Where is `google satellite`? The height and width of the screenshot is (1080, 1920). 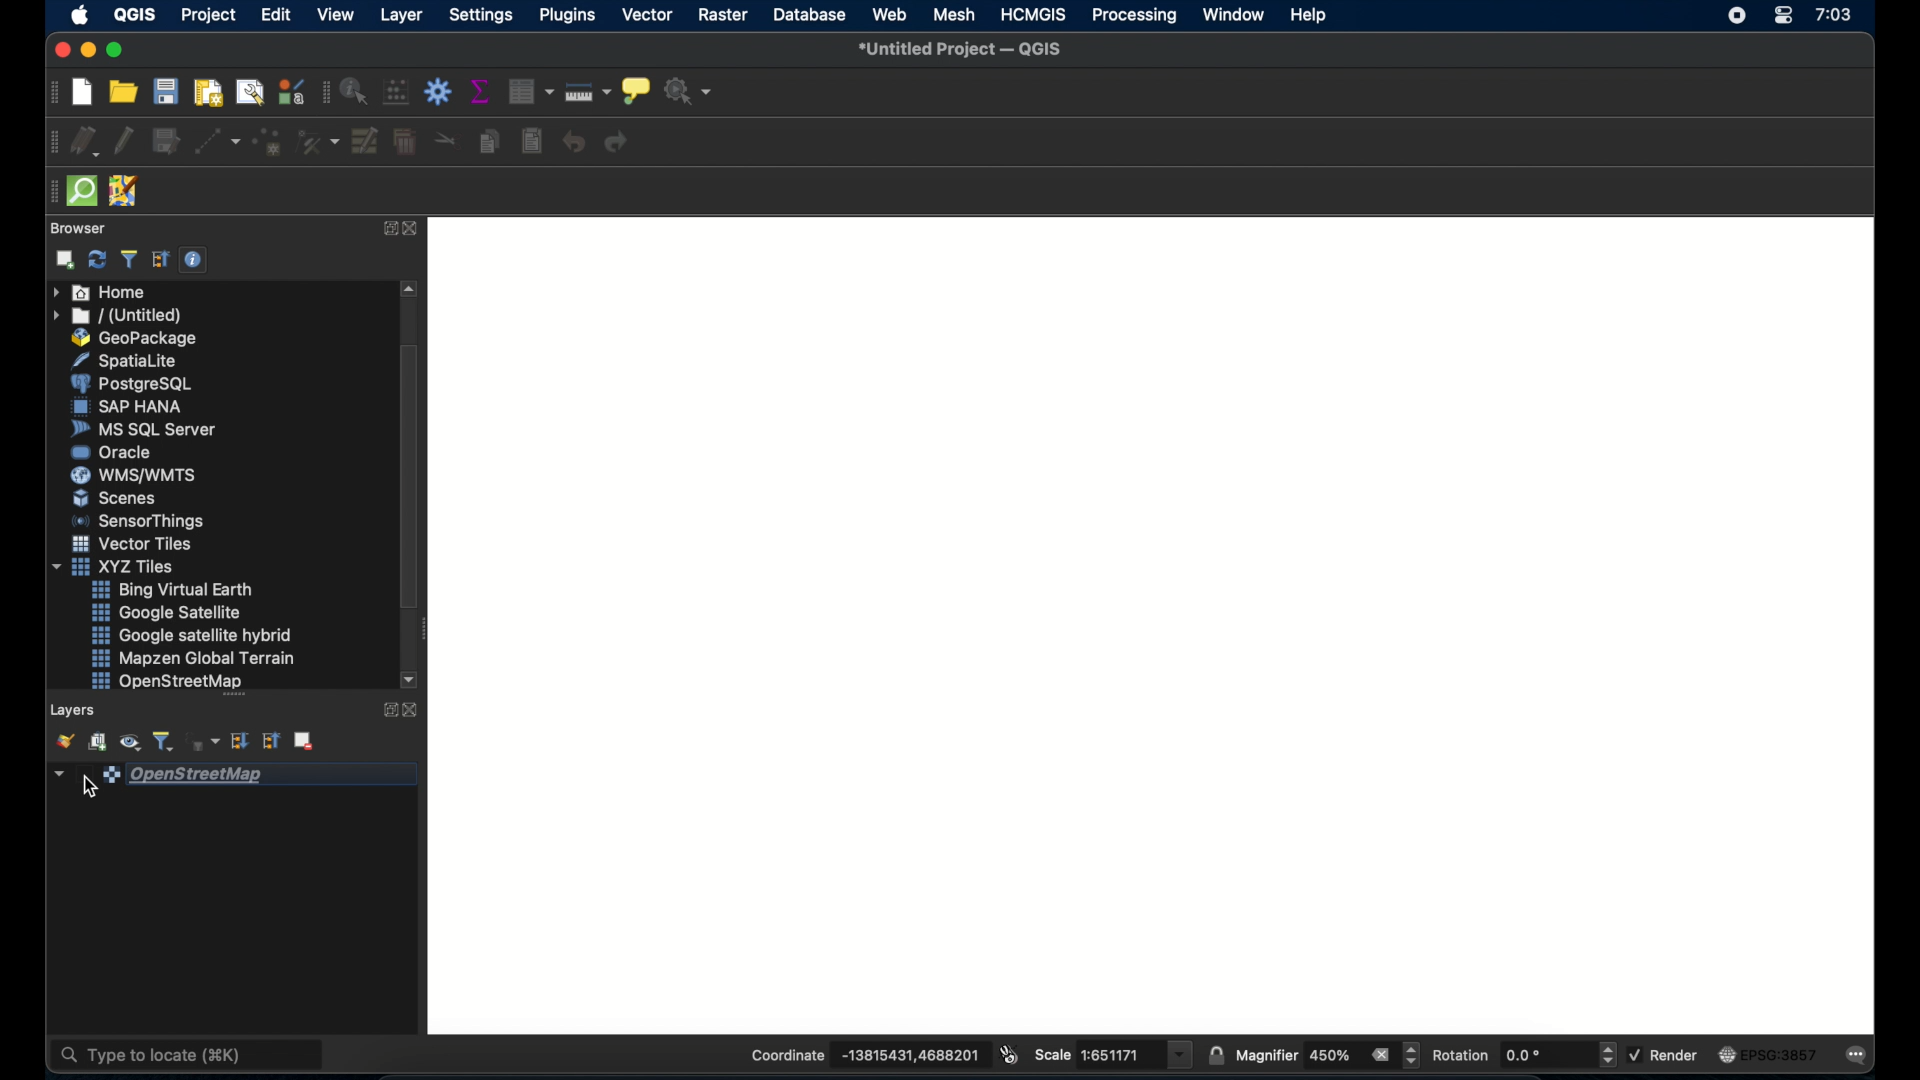 google satellite is located at coordinates (174, 614).